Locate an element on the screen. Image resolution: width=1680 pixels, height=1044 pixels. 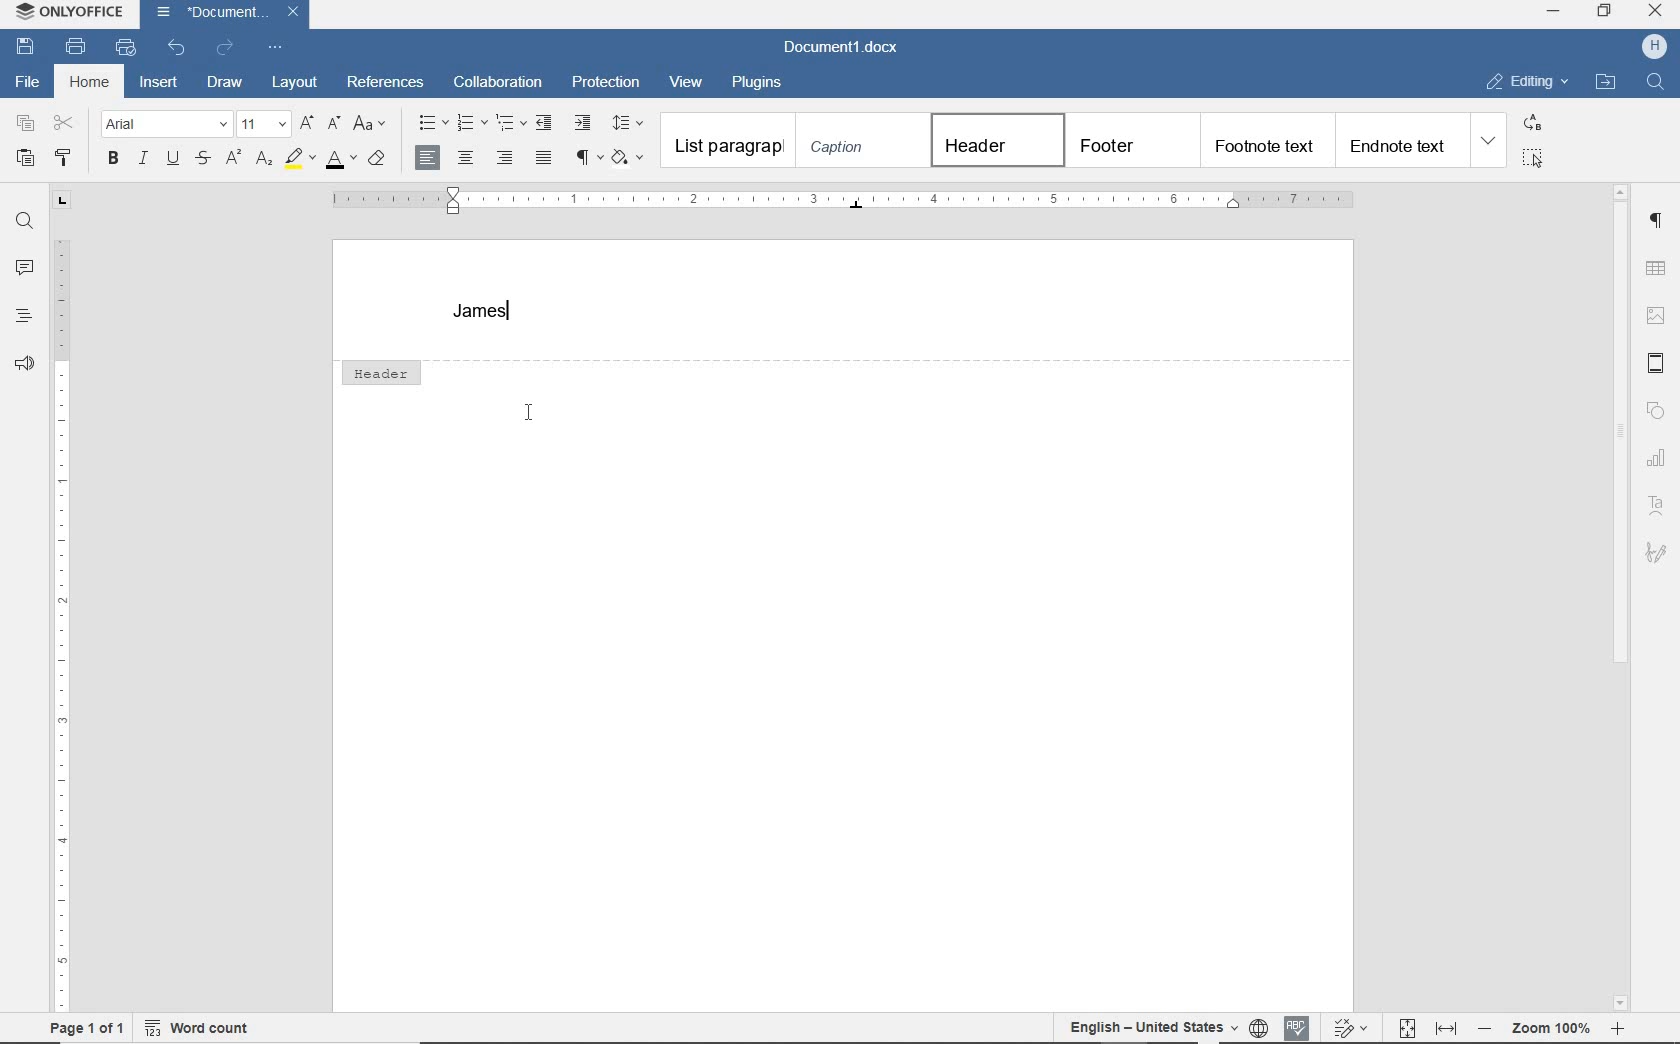
word count is located at coordinates (196, 1031).